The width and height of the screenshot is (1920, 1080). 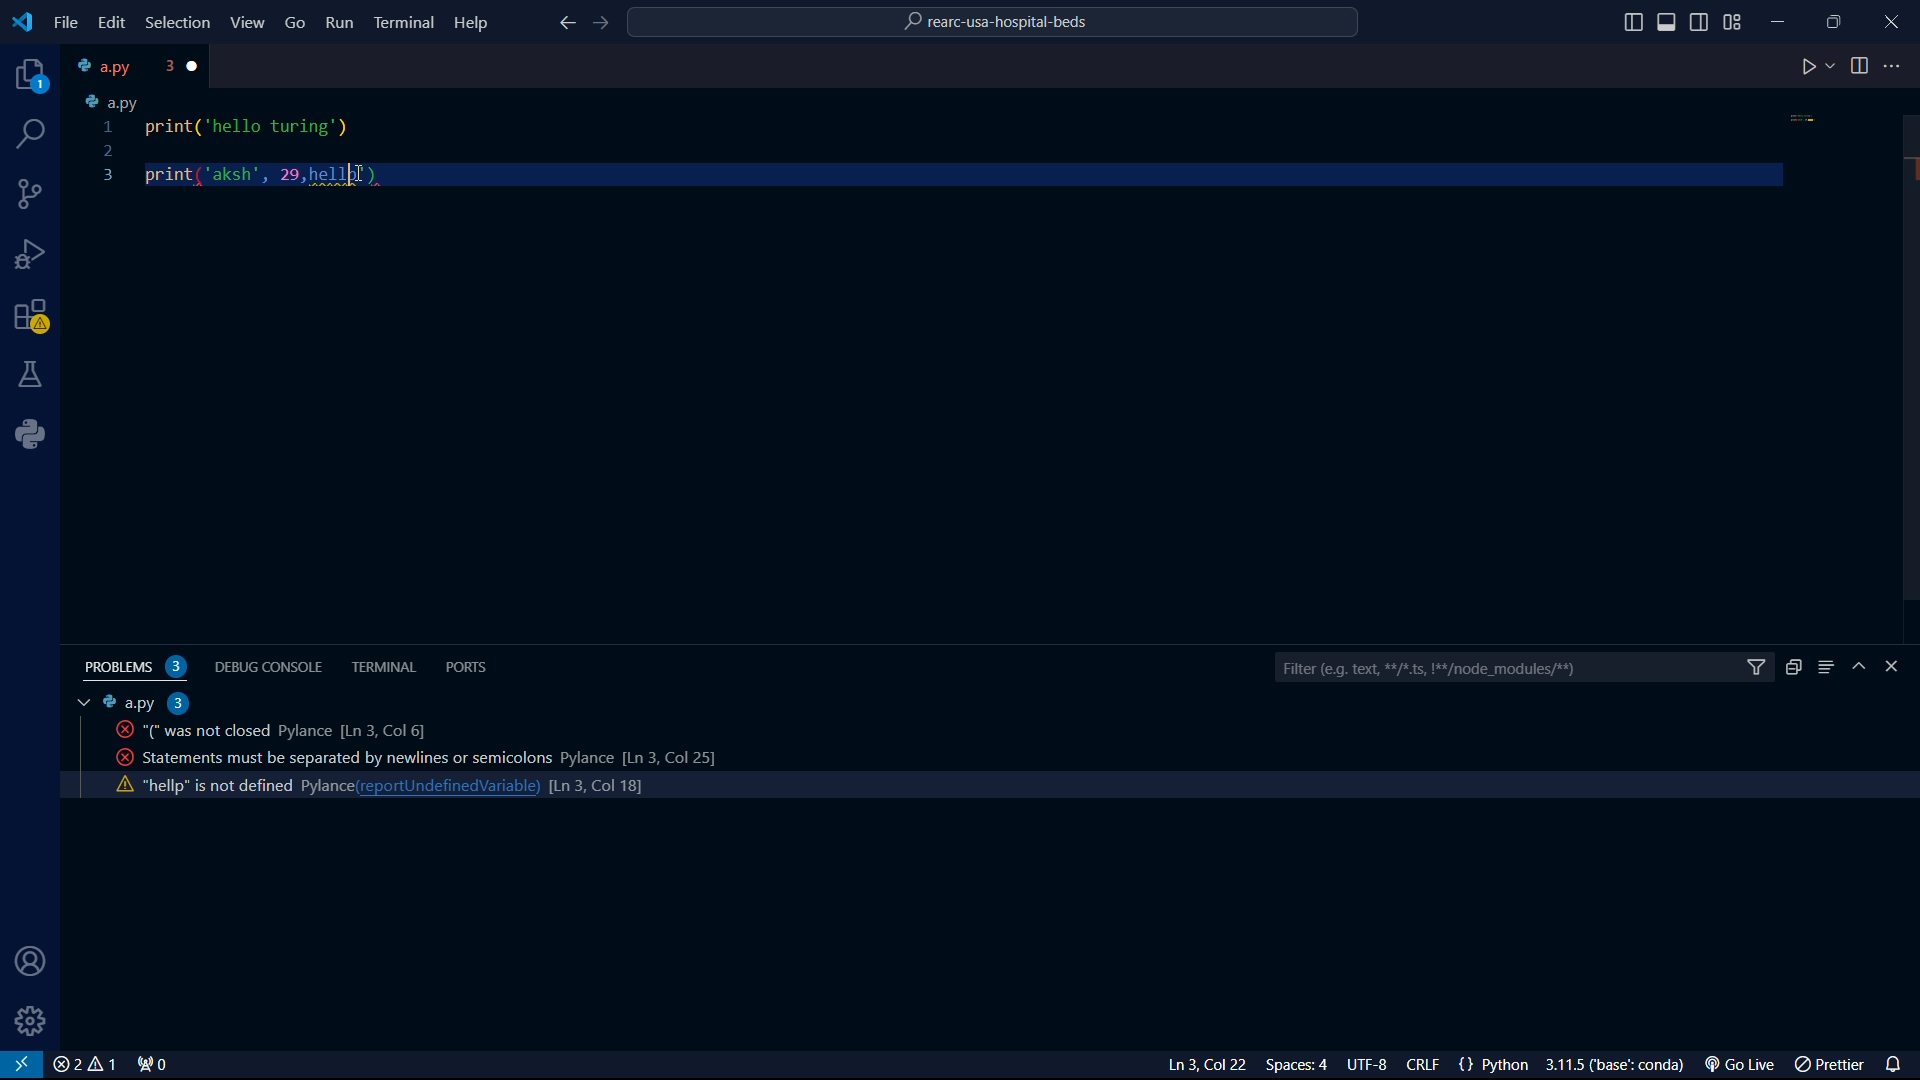 I want to click on maximize, so click(x=1837, y=21).